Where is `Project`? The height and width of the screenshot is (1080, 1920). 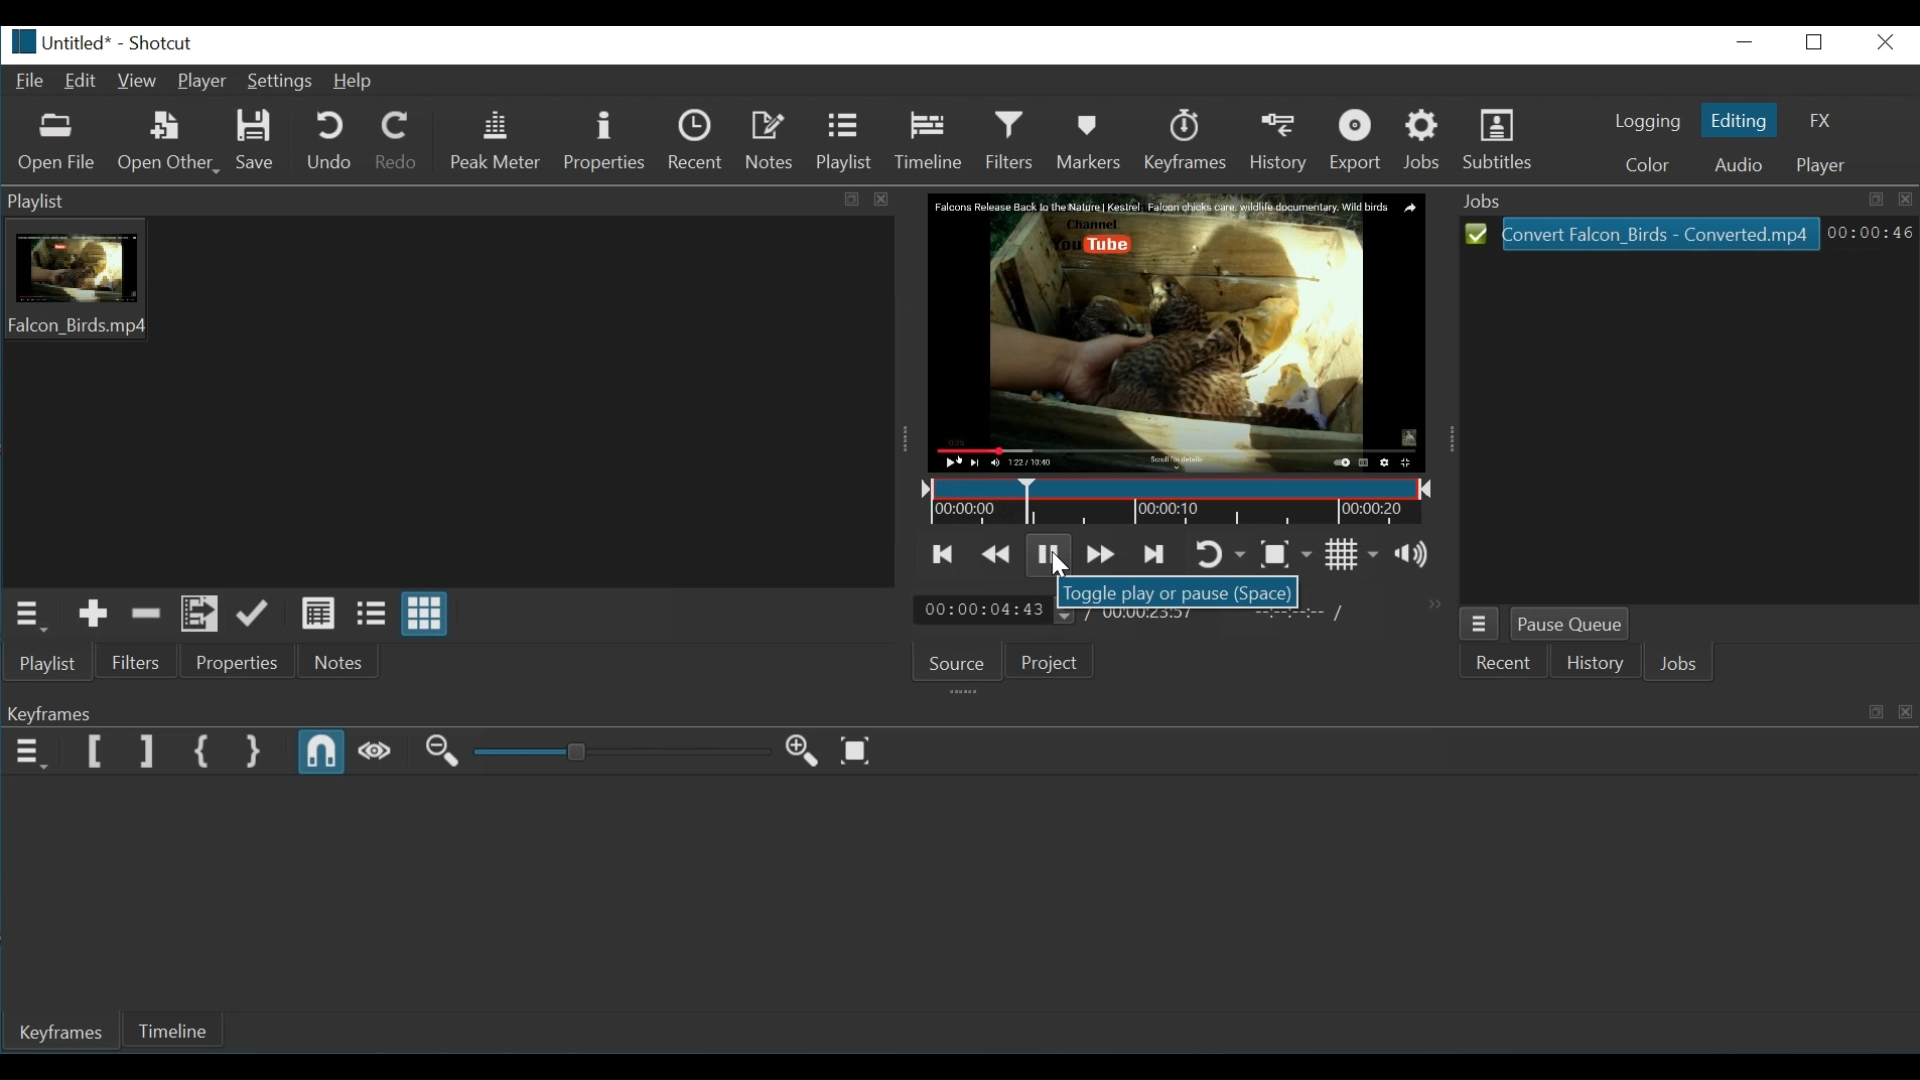 Project is located at coordinates (1048, 662).